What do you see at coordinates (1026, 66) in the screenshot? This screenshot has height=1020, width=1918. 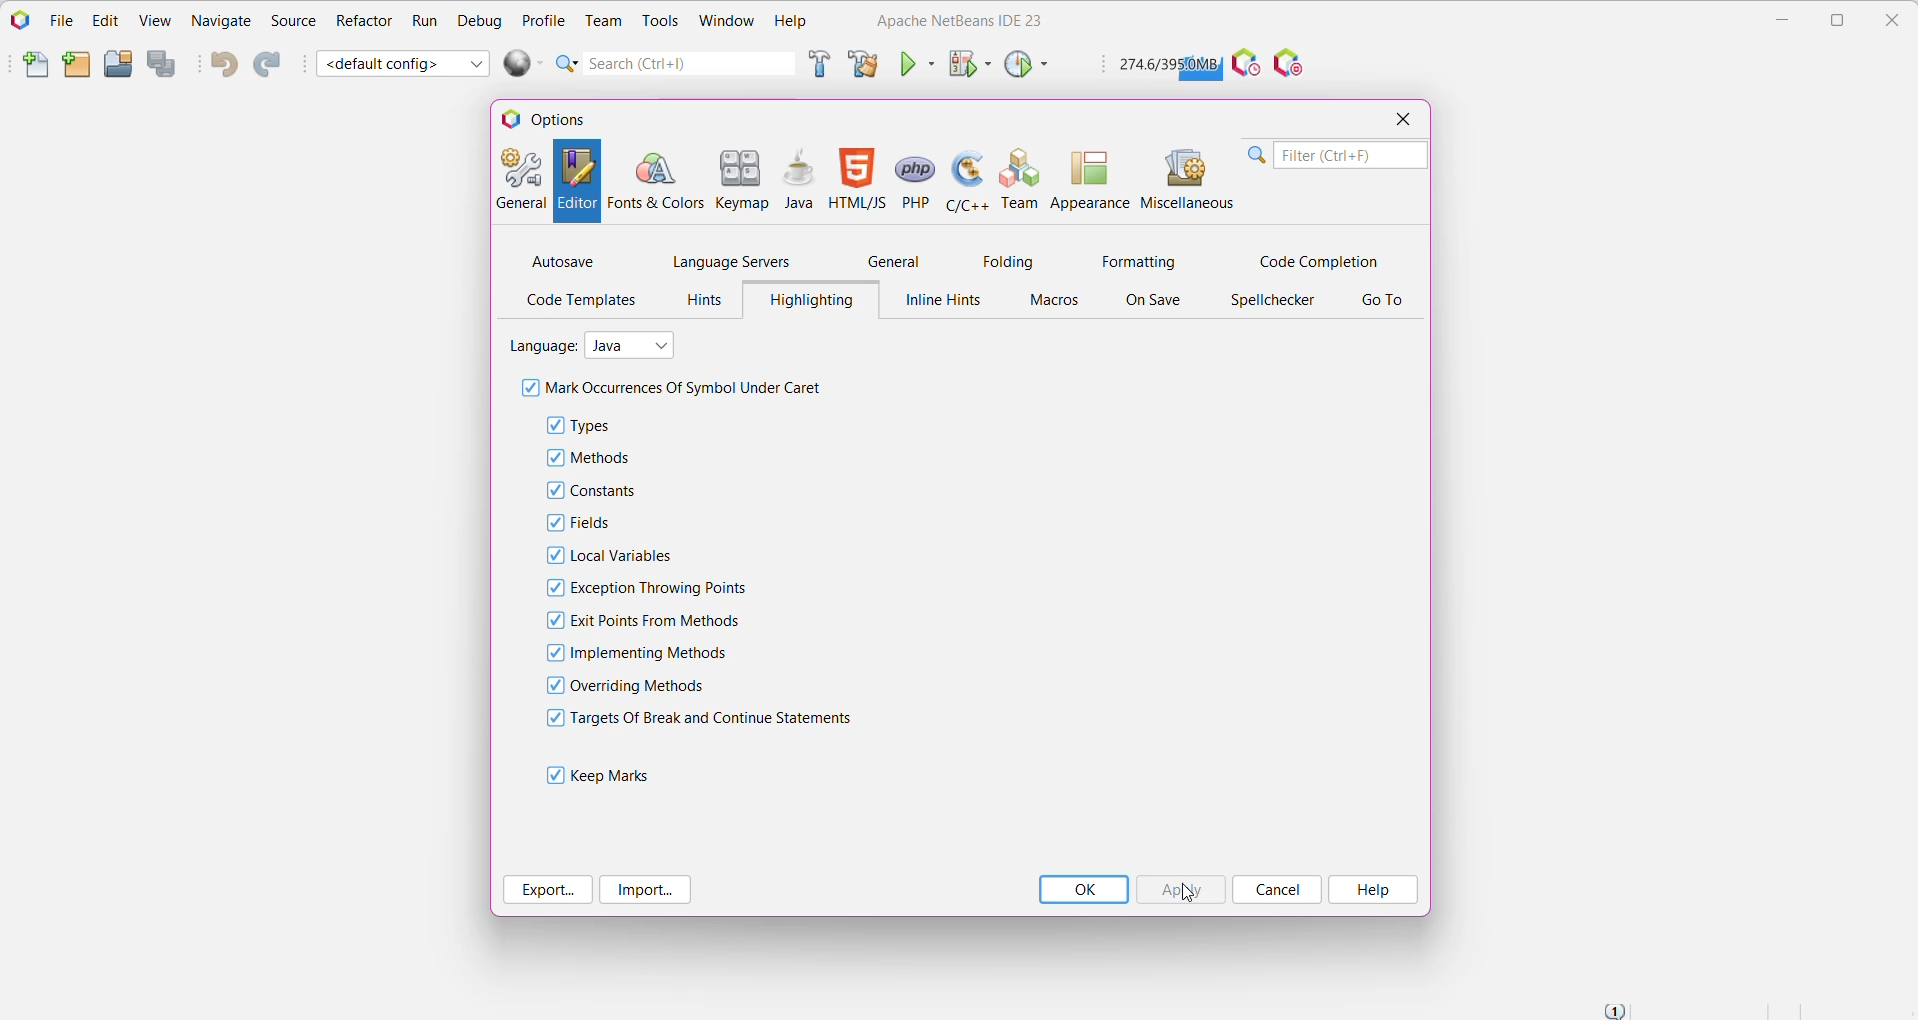 I see `Profile Project` at bounding box center [1026, 66].